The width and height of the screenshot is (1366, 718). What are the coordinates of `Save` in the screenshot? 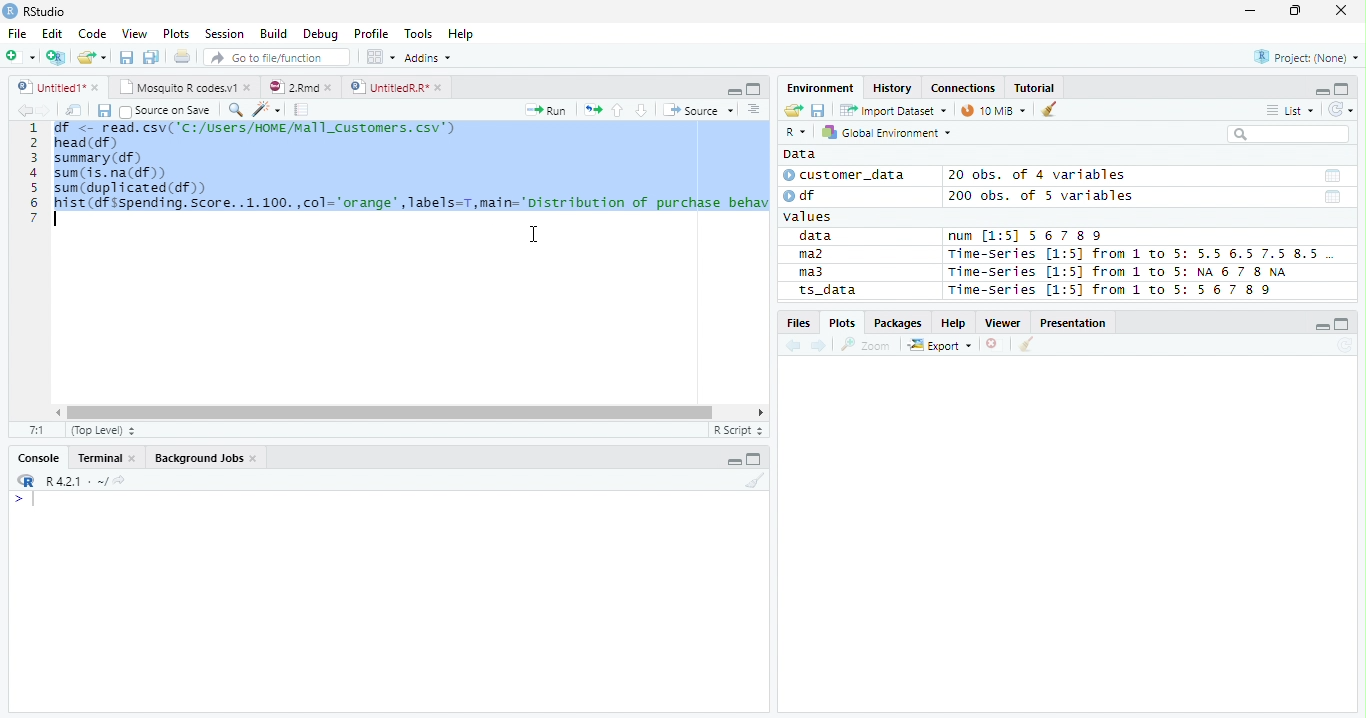 It's located at (126, 56).